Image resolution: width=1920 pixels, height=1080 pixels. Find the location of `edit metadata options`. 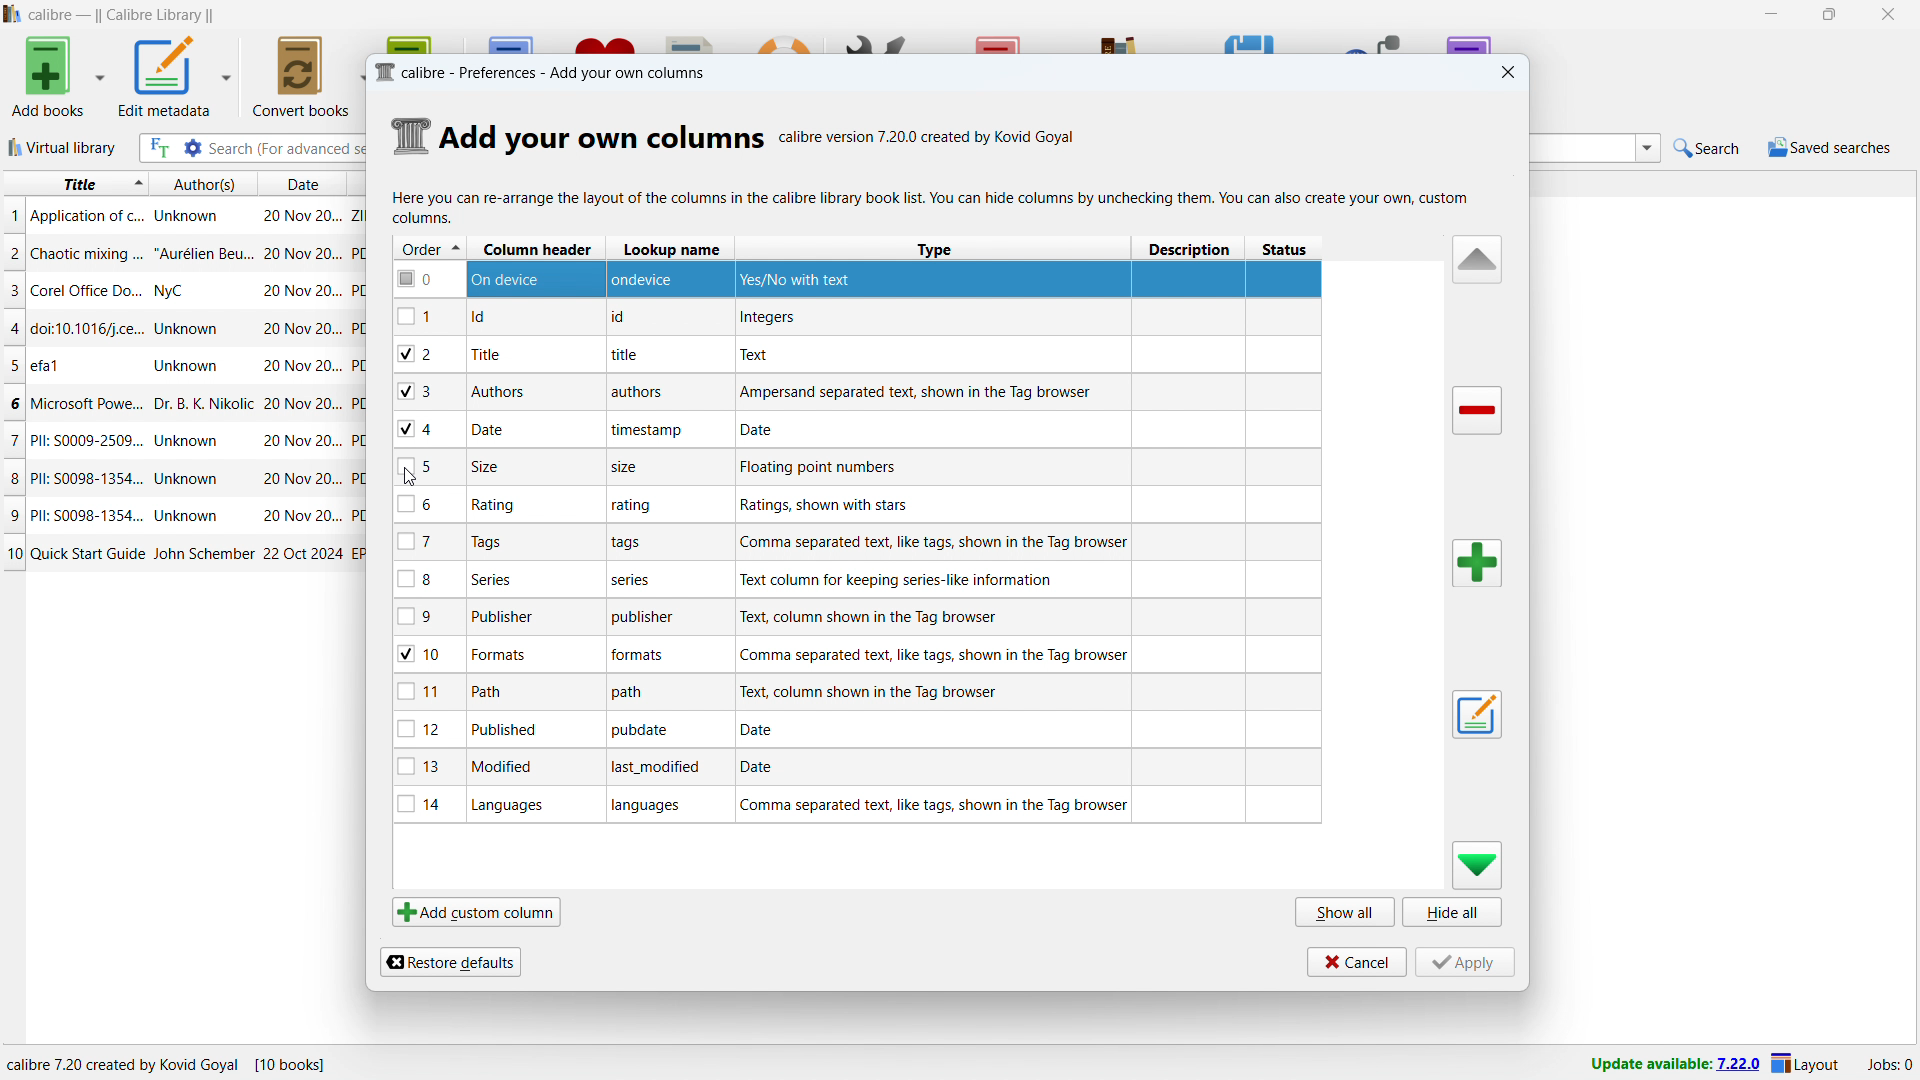

edit metadata options is located at coordinates (227, 76).